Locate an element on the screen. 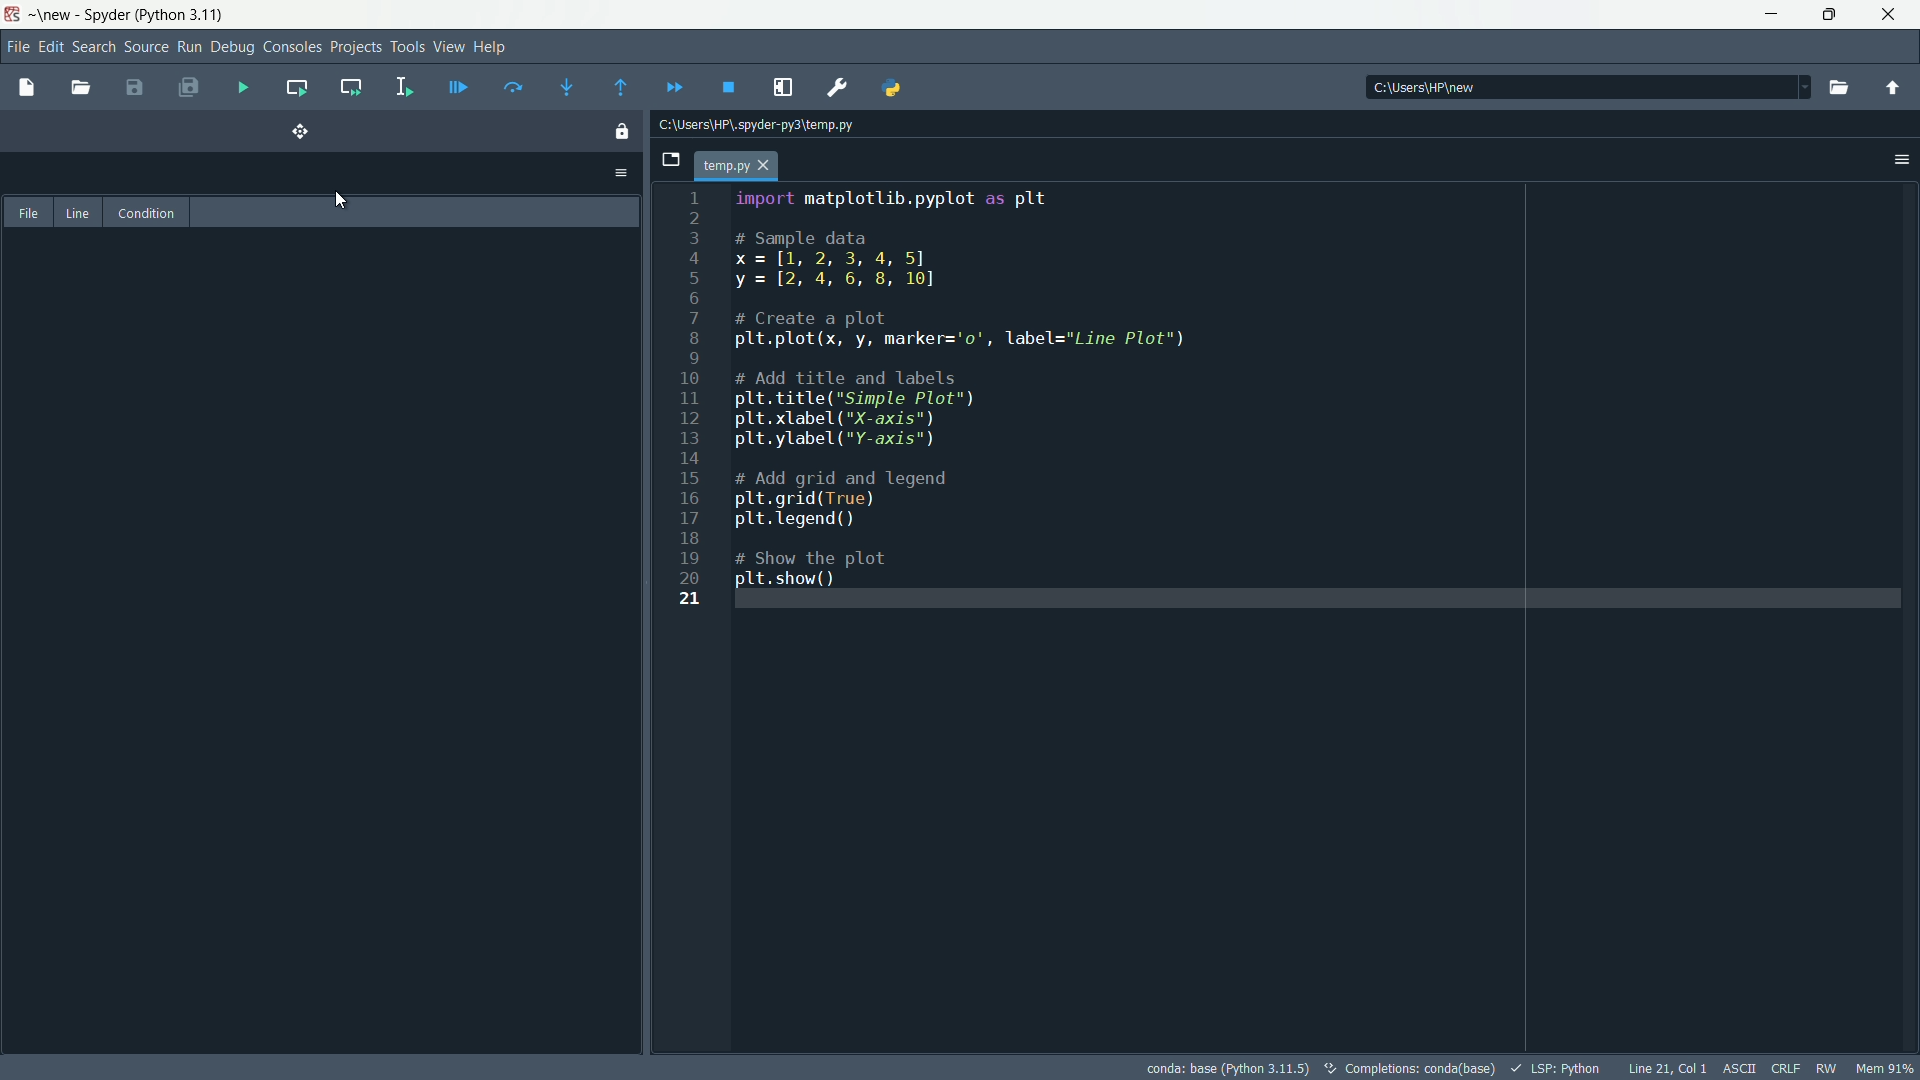  file menu is located at coordinates (16, 45).